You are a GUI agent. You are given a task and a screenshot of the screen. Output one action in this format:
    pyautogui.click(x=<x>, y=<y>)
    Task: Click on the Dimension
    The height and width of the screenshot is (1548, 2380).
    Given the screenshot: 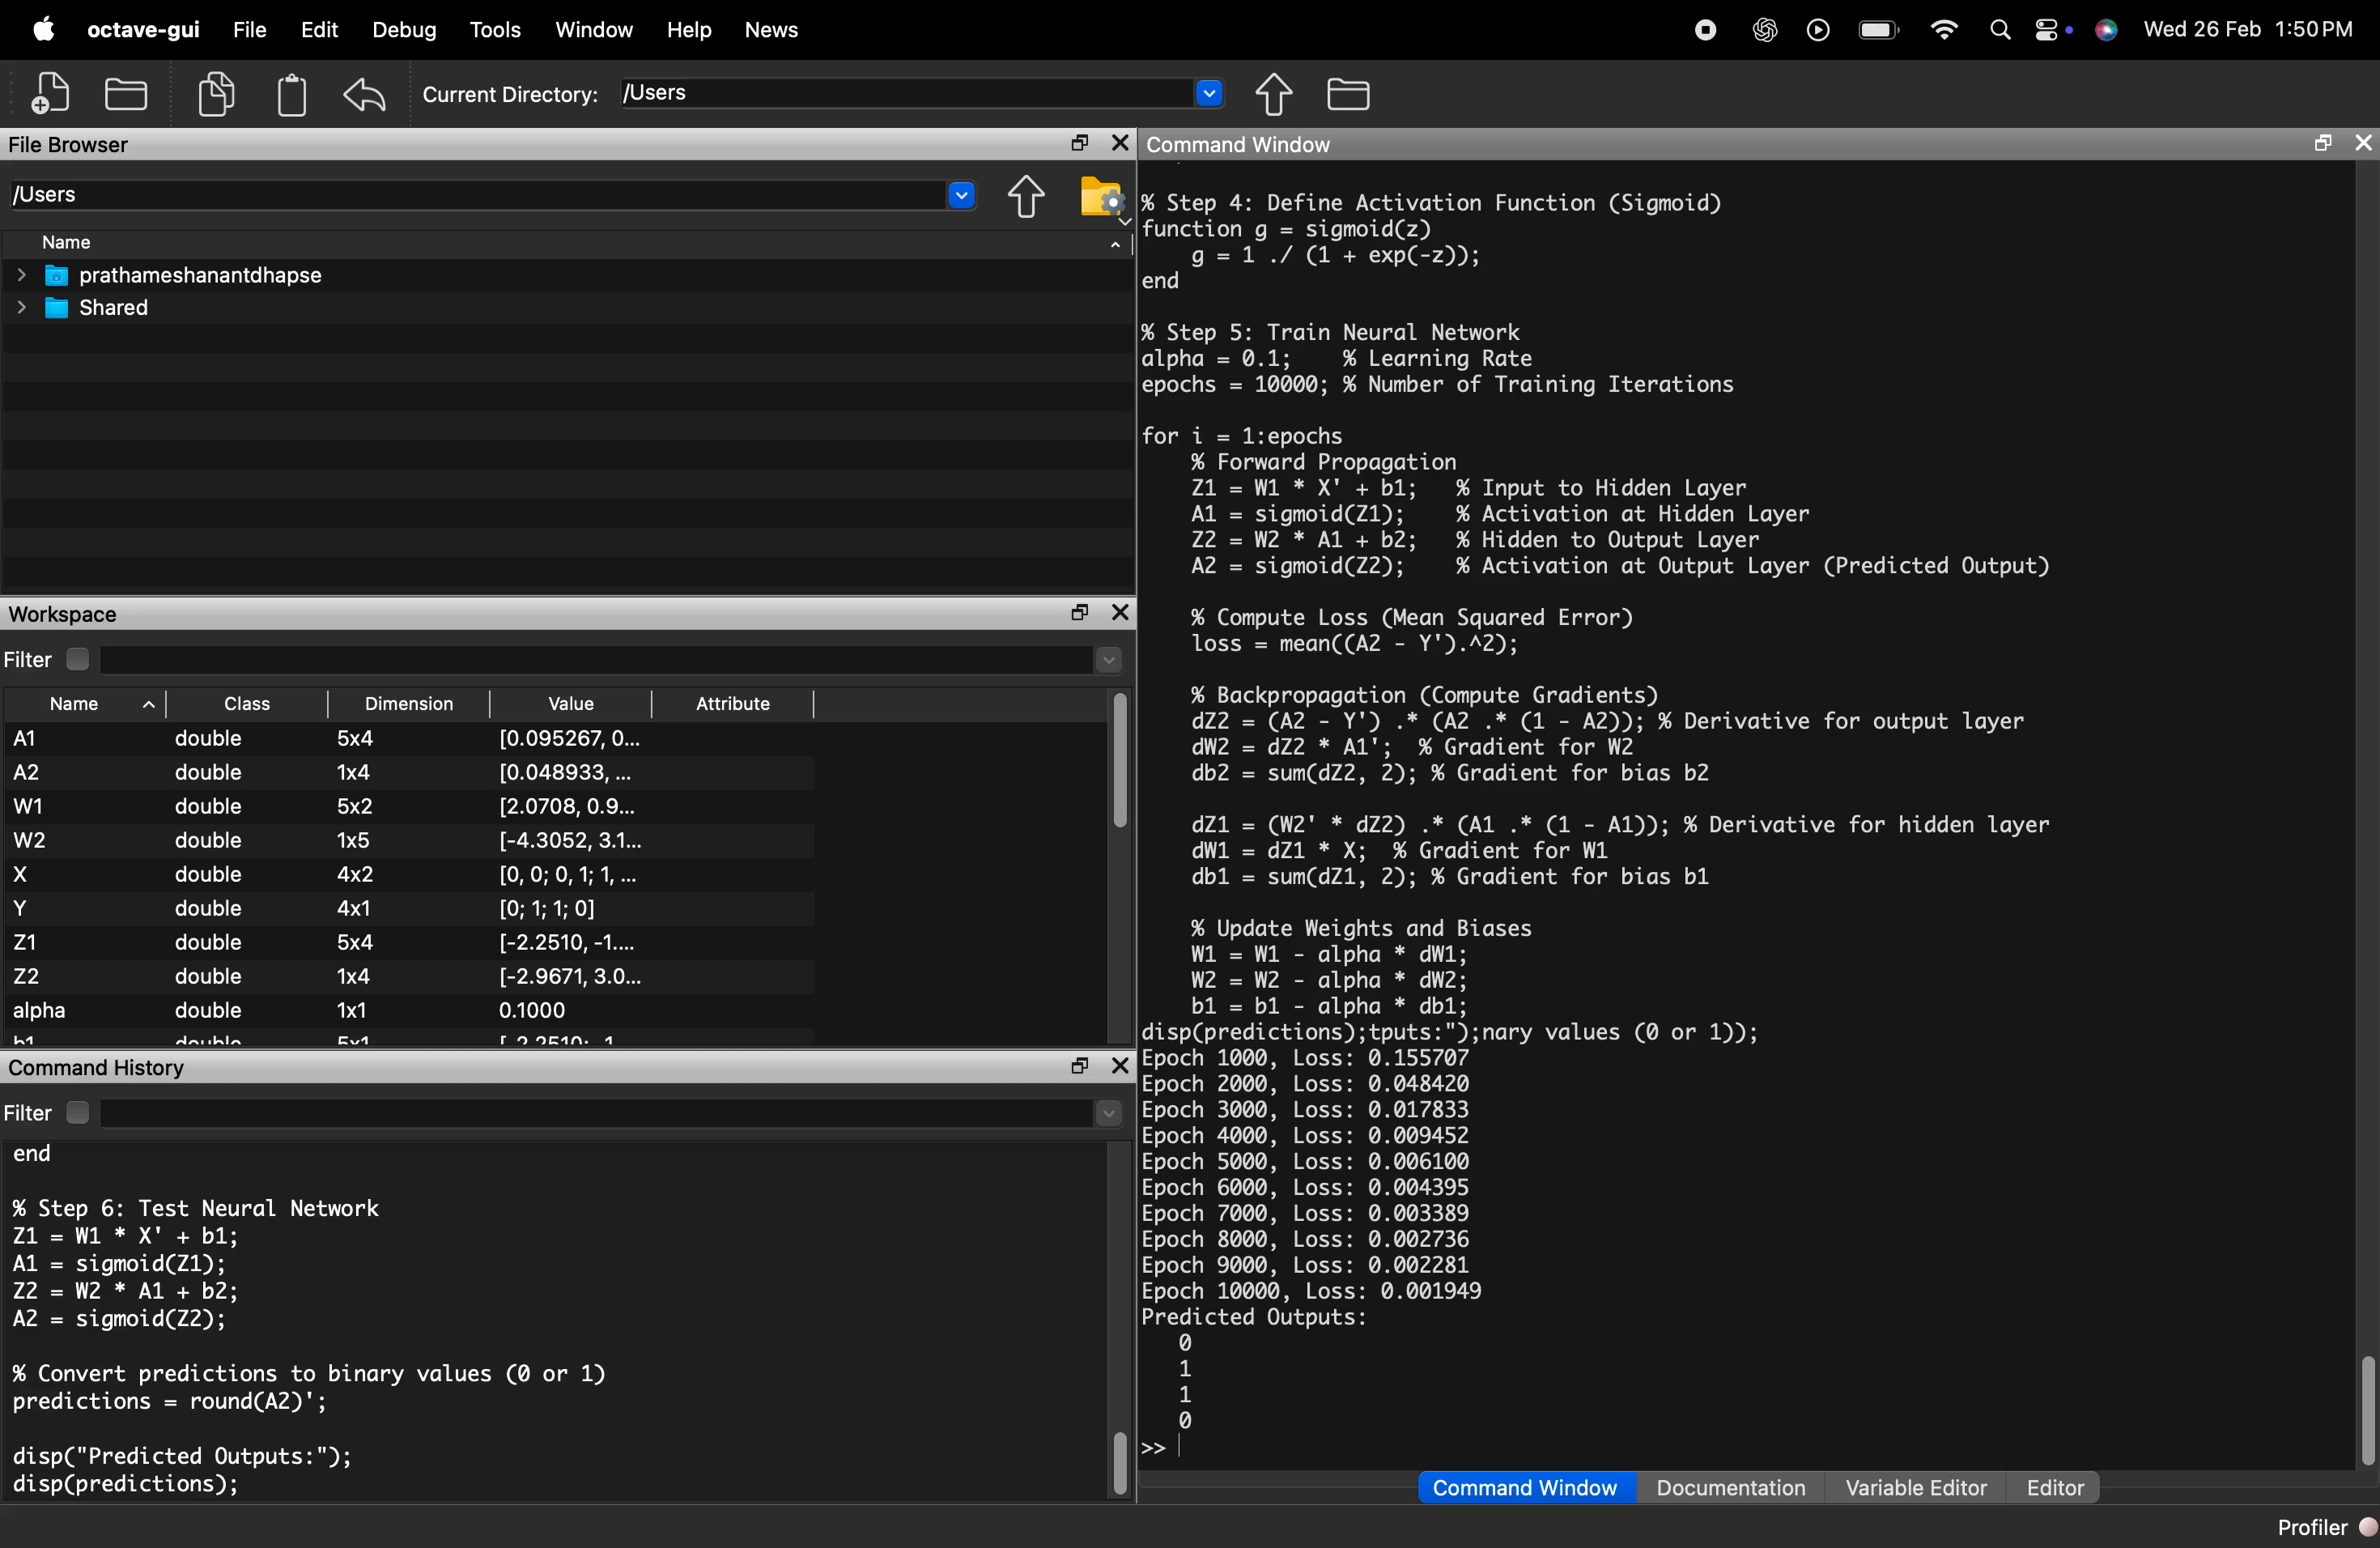 What is the action you would take?
    pyautogui.click(x=408, y=705)
    